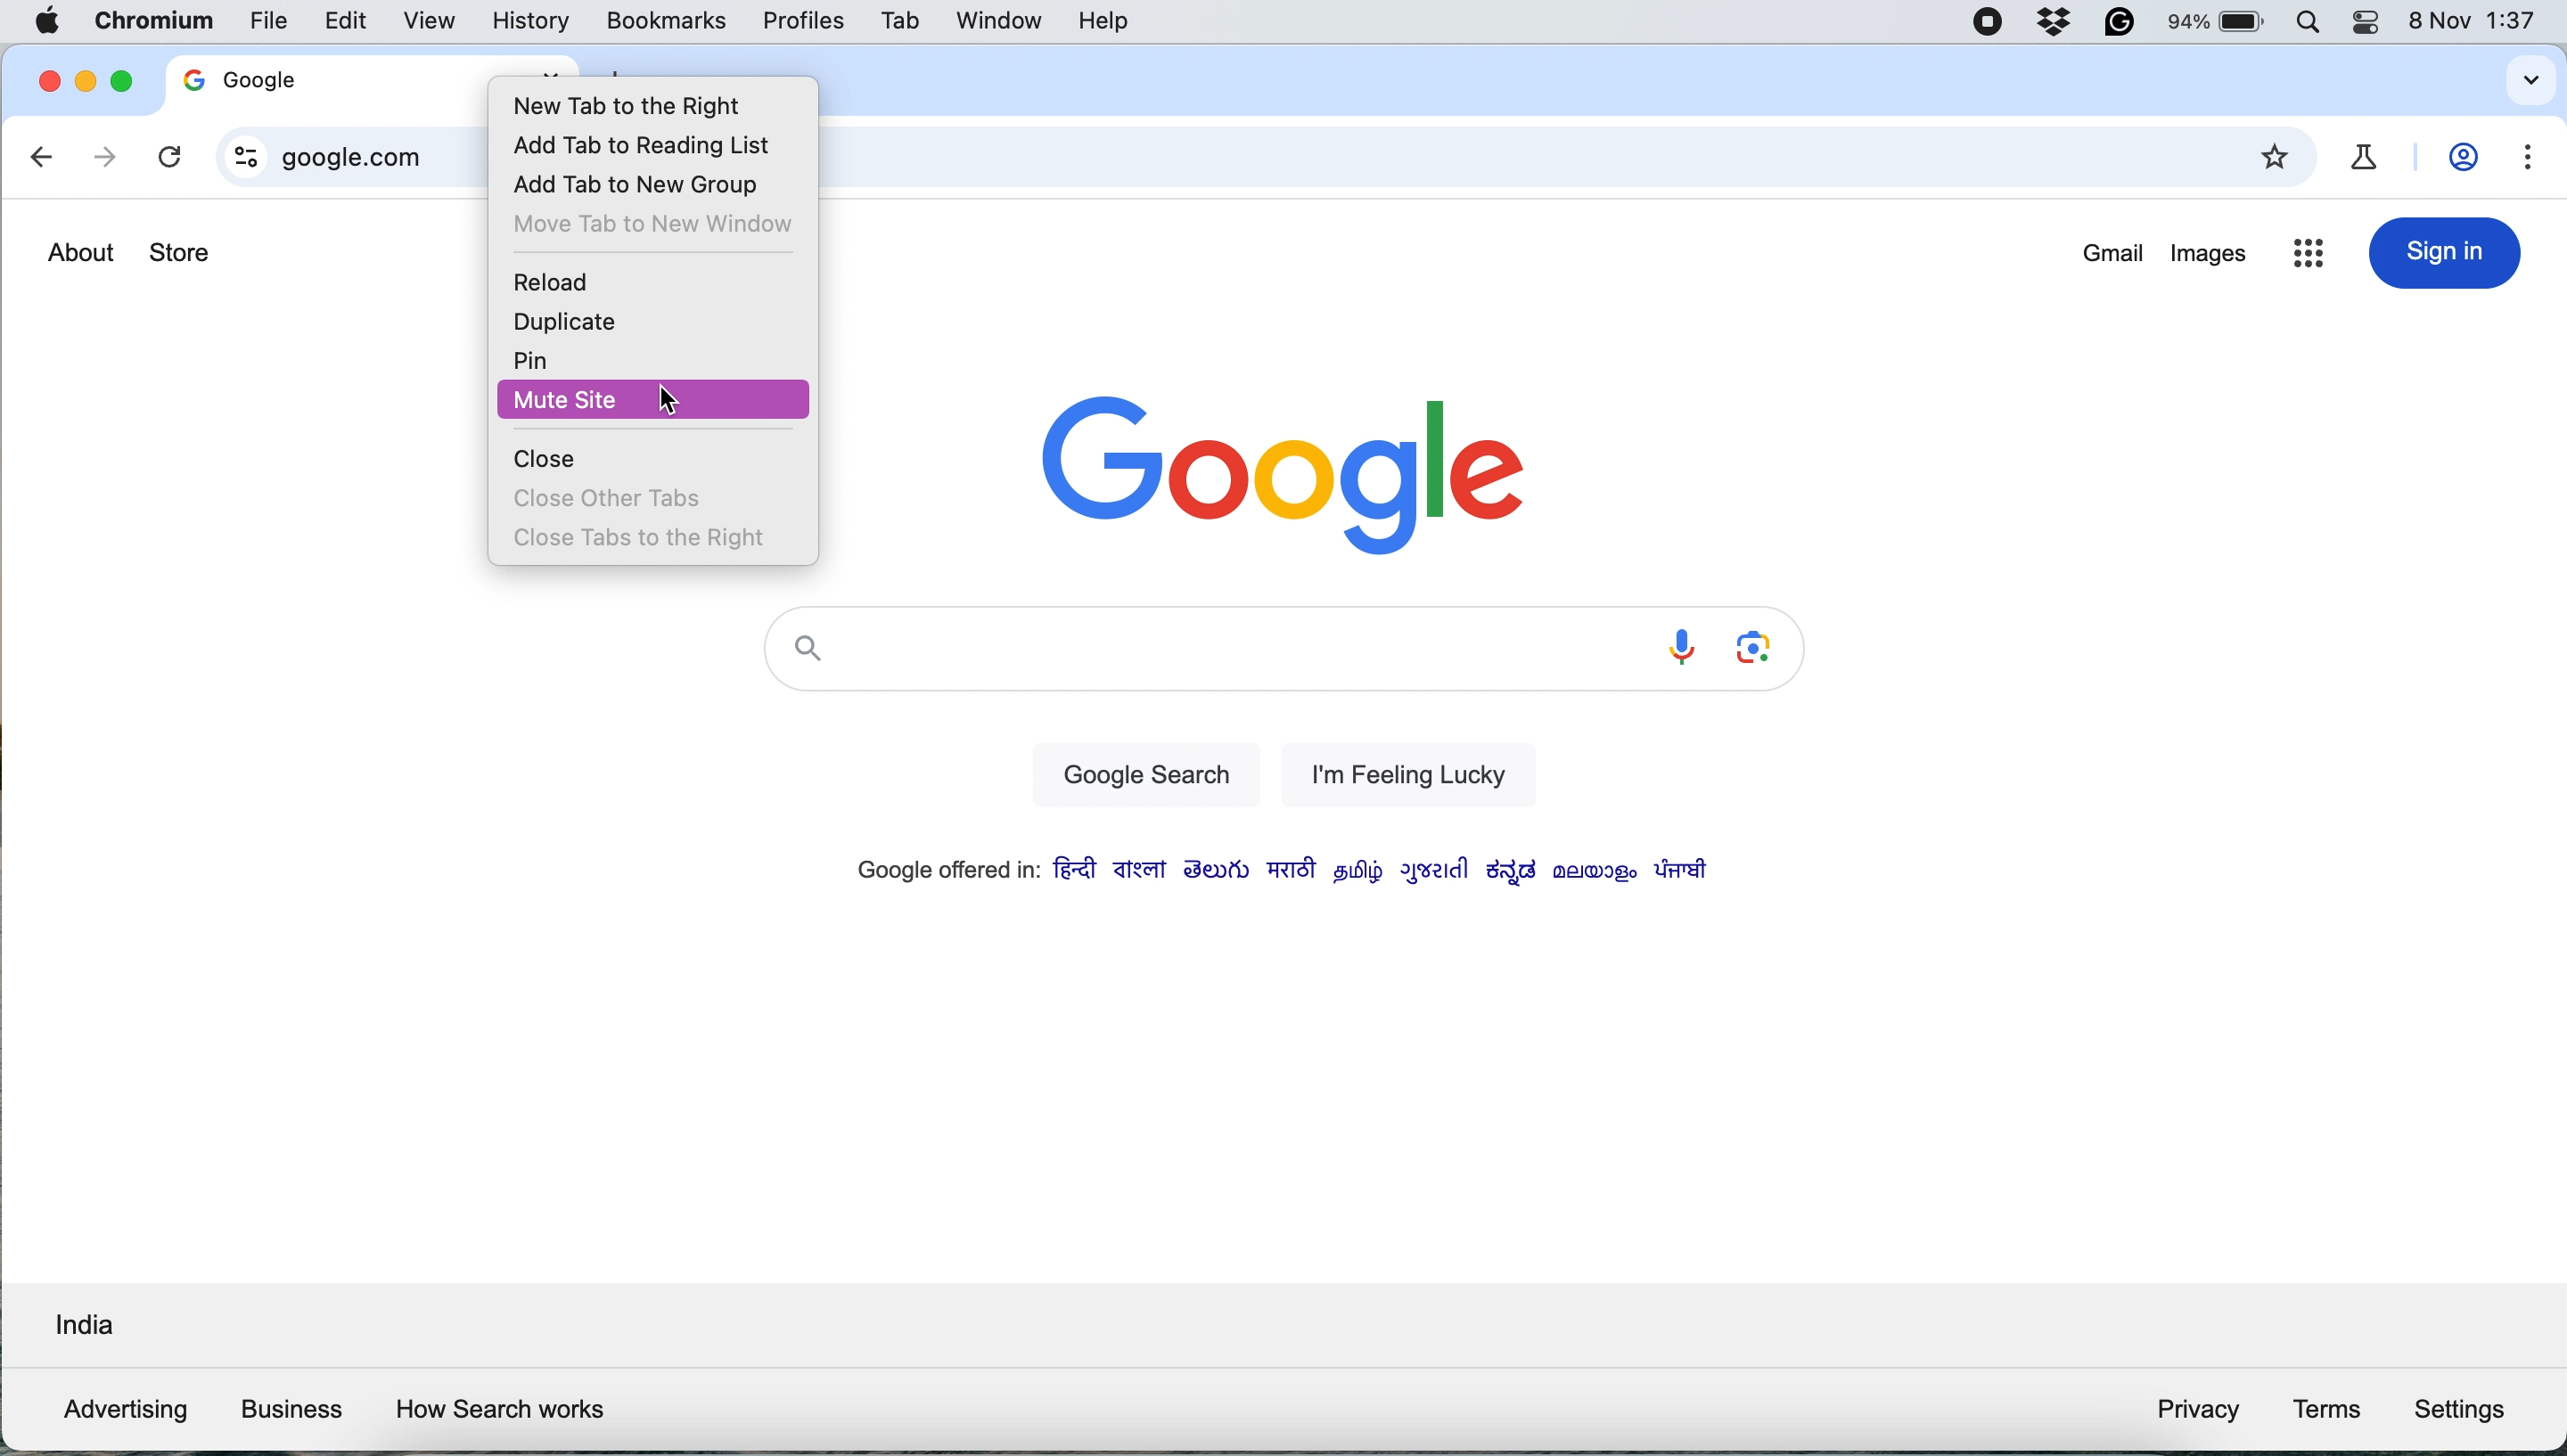  Describe the element at coordinates (667, 20) in the screenshot. I see `bookmarks` at that location.